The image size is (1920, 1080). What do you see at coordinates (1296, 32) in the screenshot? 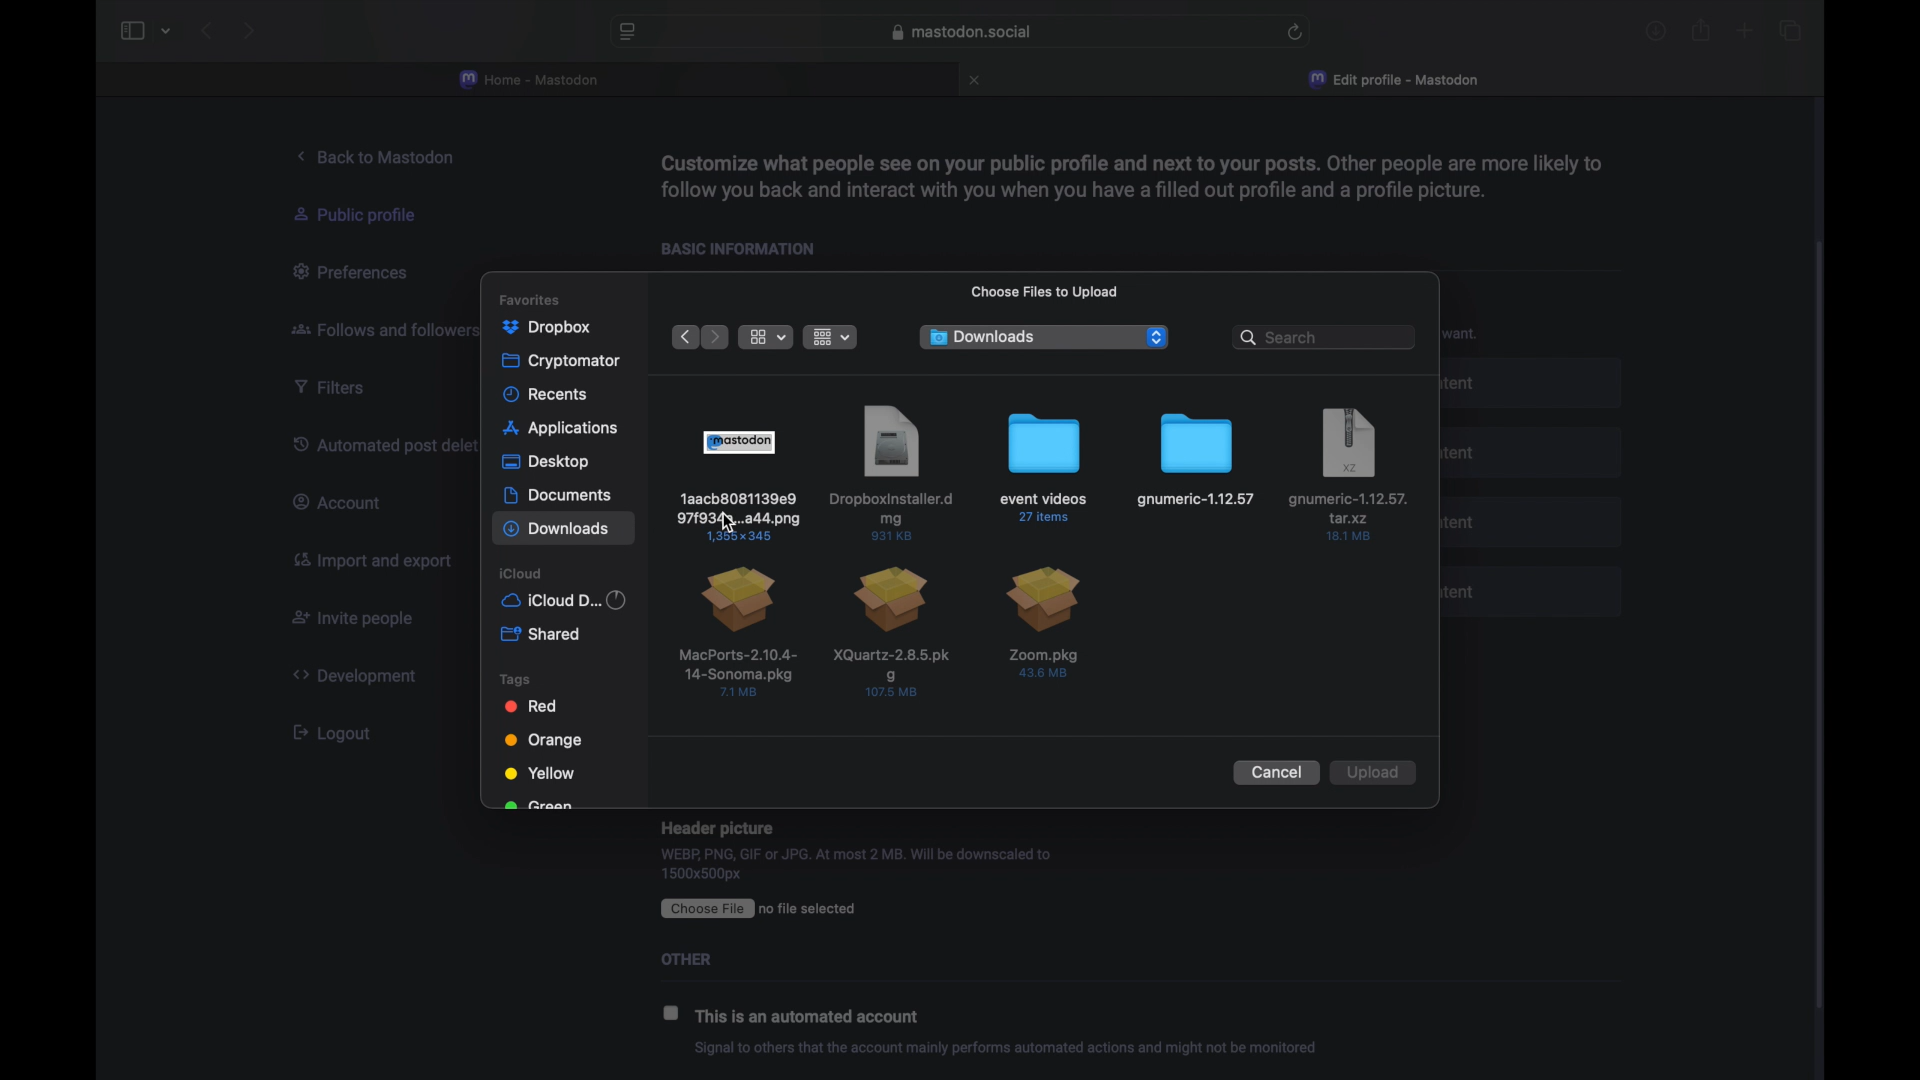
I see `refresh` at bounding box center [1296, 32].